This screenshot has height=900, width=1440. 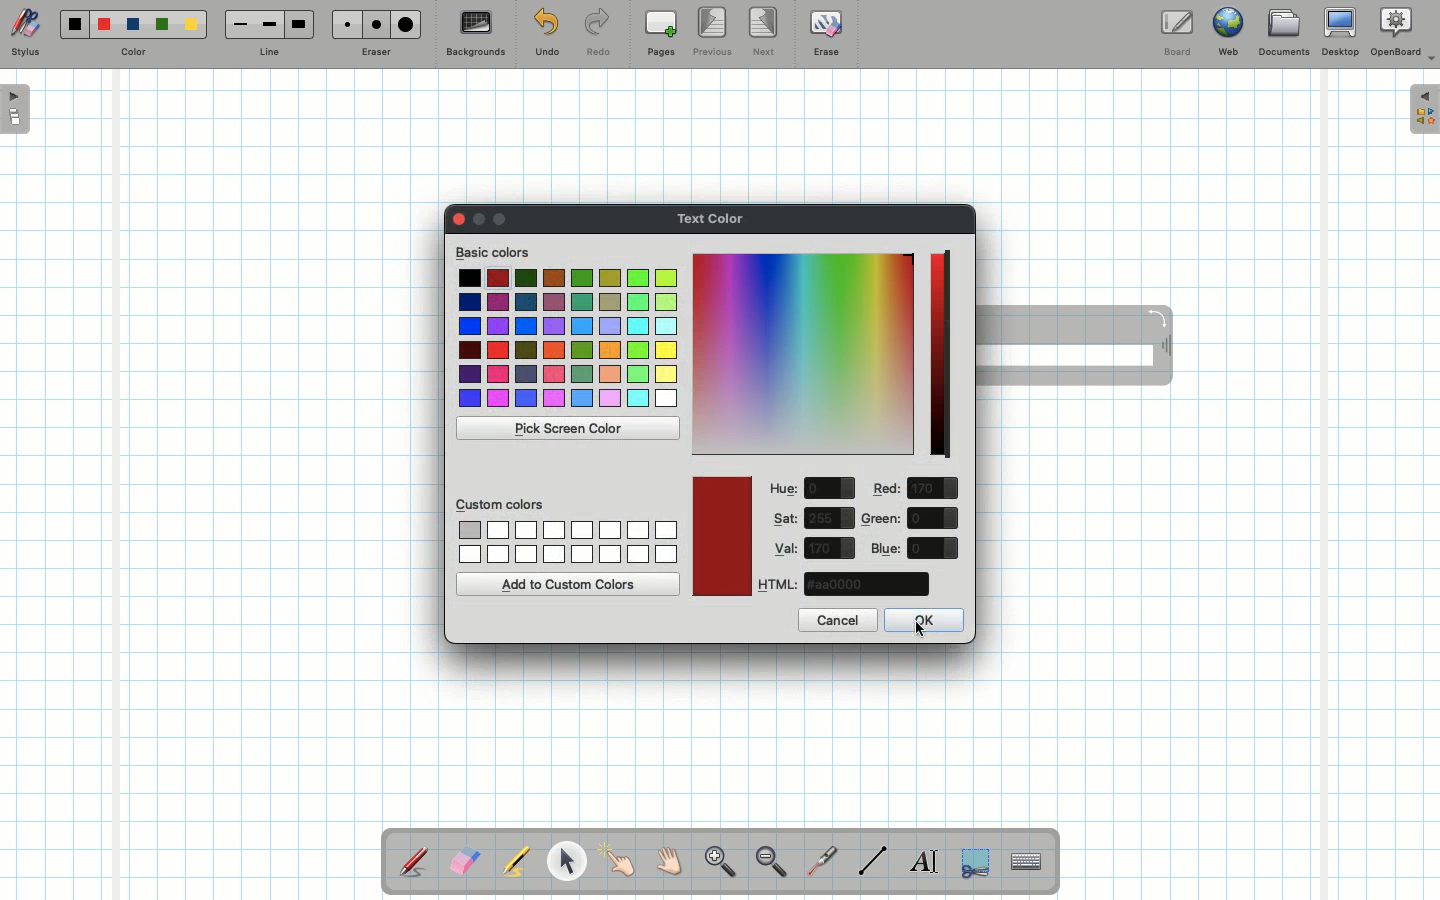 I want to click on value, so click(x=934, y=489).